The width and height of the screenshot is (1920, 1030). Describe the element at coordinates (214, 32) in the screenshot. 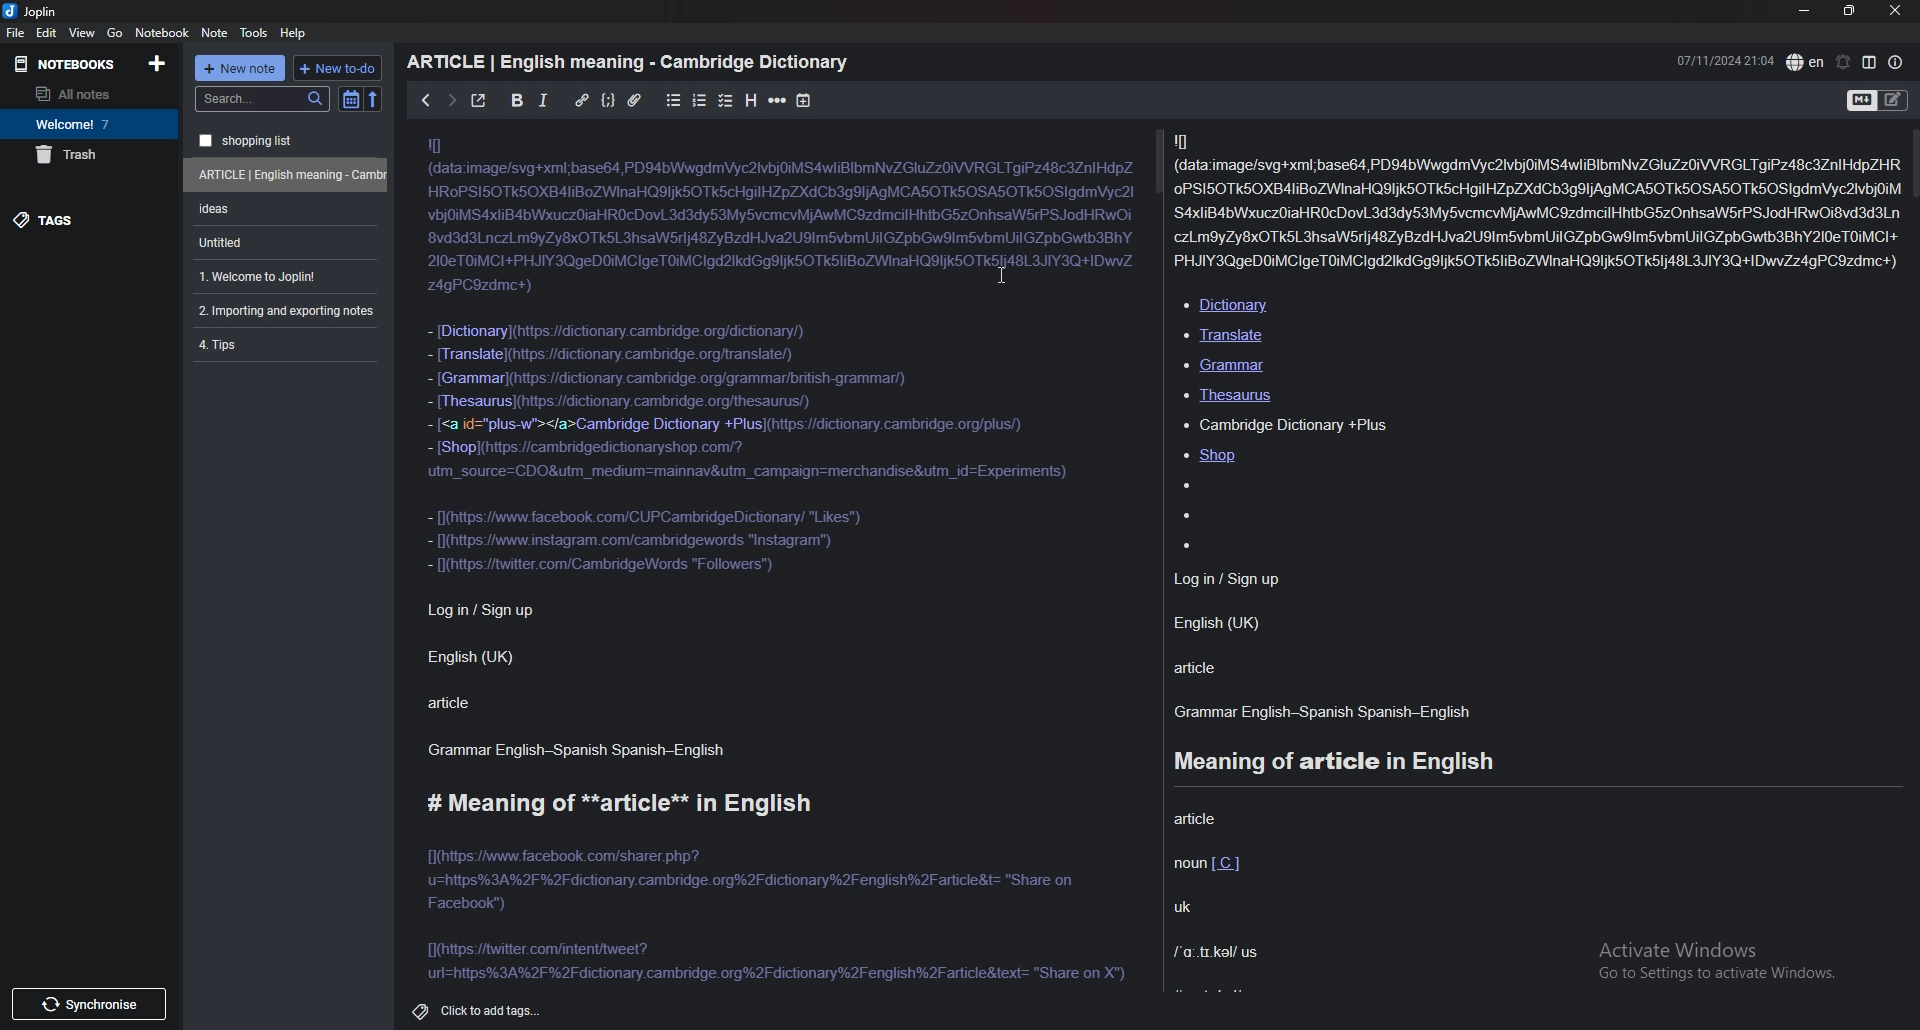

I see `note` at that location.